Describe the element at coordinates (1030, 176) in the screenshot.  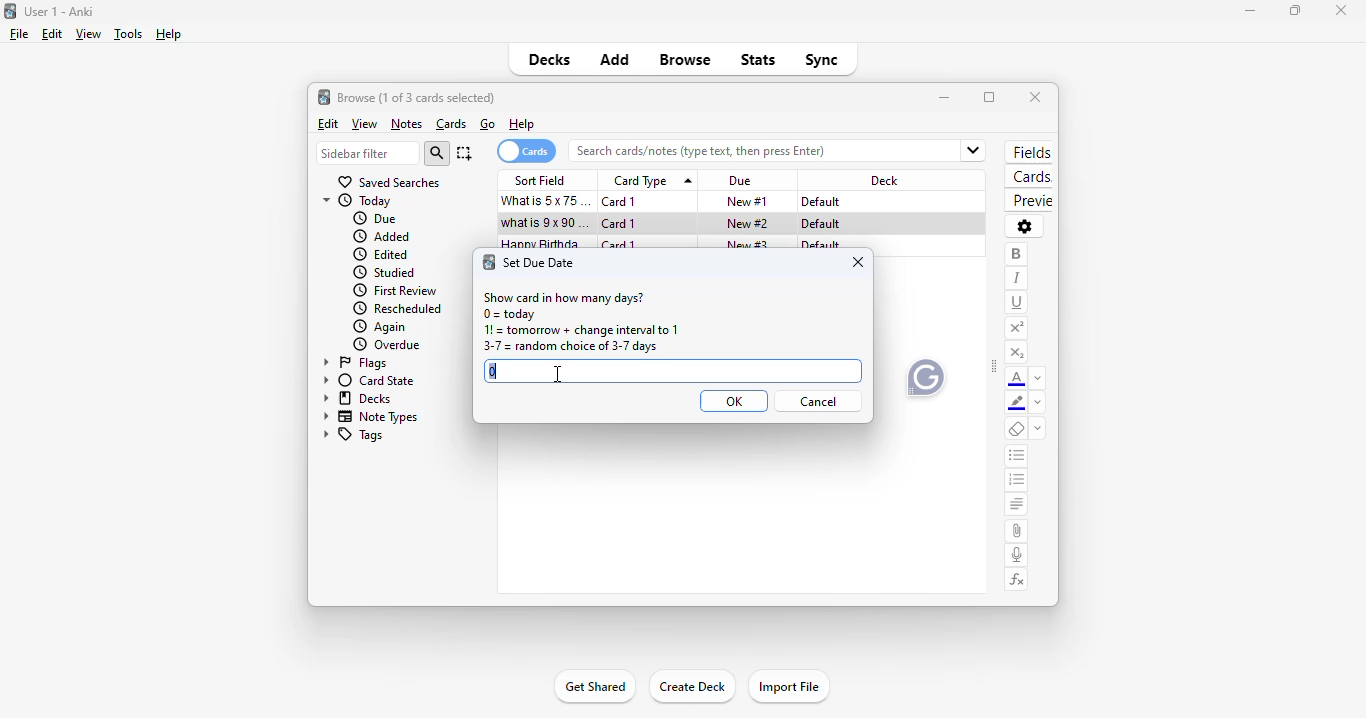
I see `cards` at that location.